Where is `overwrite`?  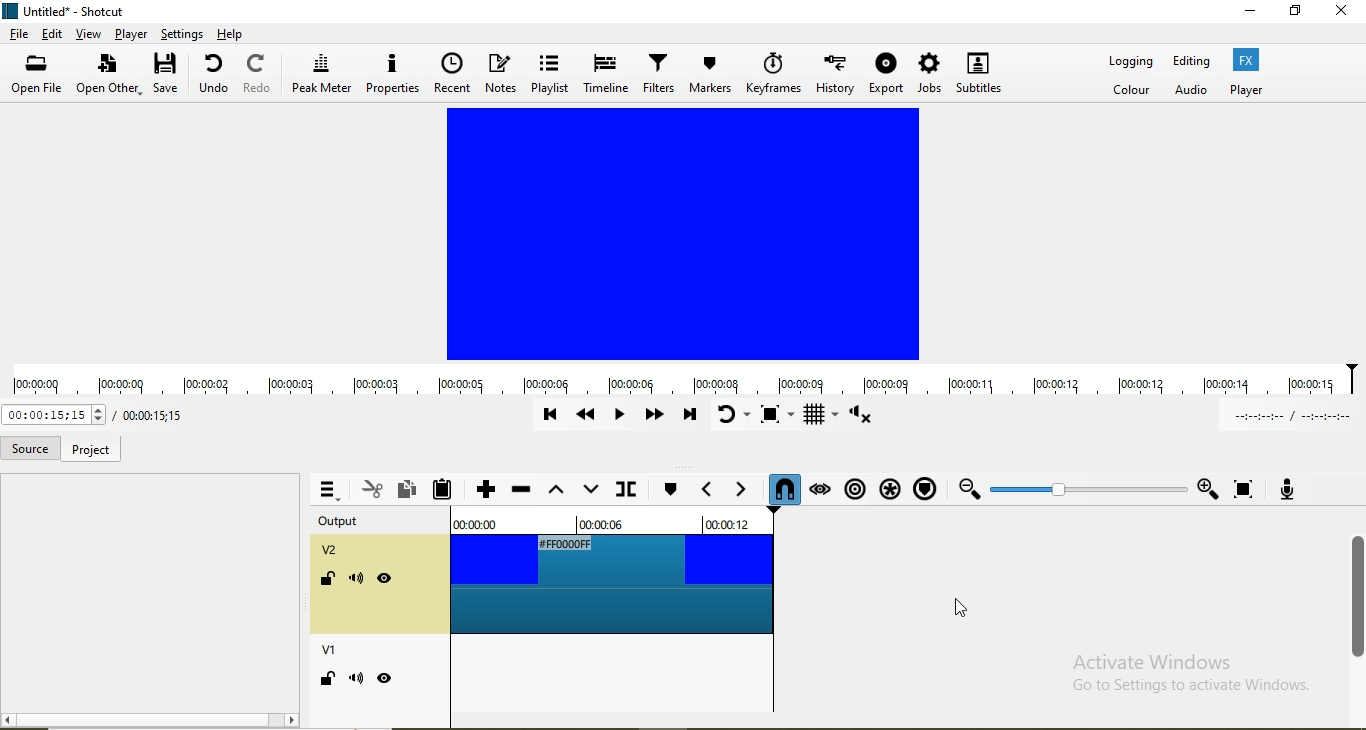
overwrite is located at coordinates (588, 491).